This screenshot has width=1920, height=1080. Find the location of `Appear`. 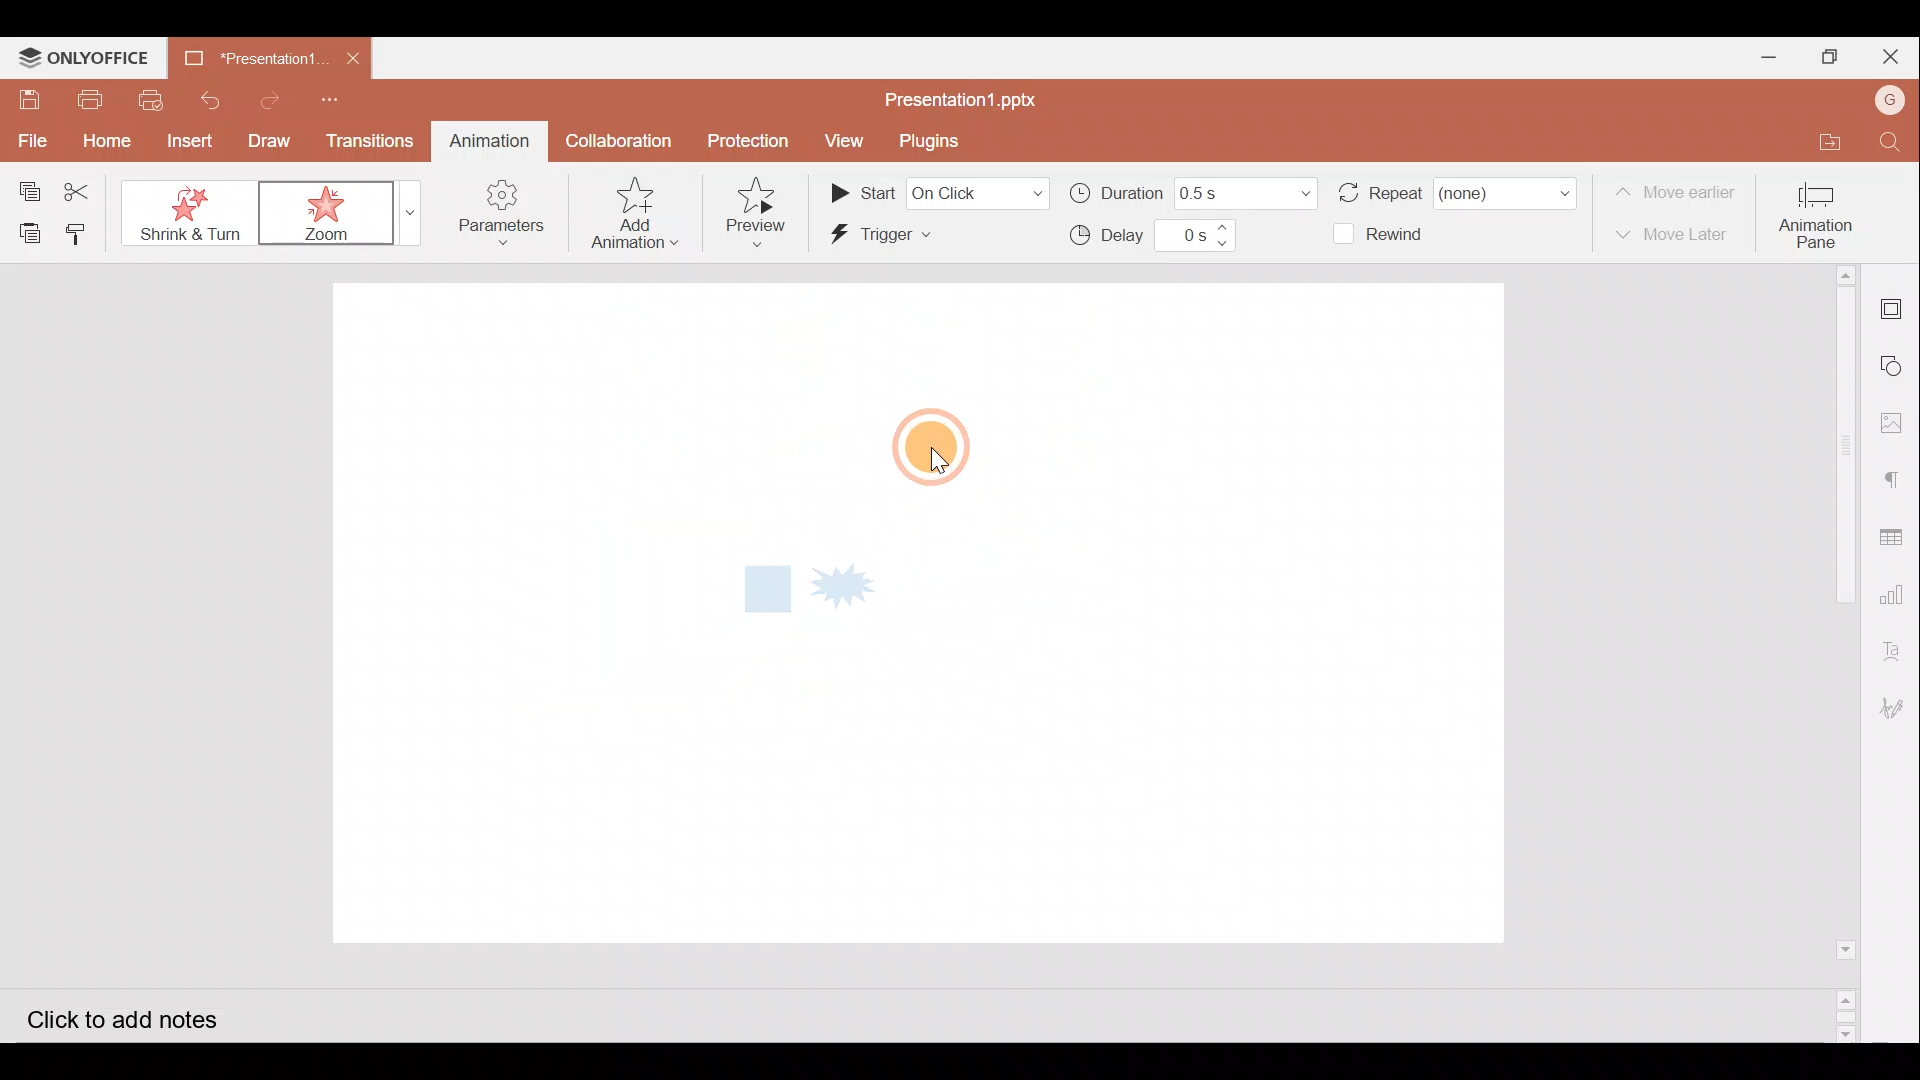

Appear is located at coordinates (316, 214).